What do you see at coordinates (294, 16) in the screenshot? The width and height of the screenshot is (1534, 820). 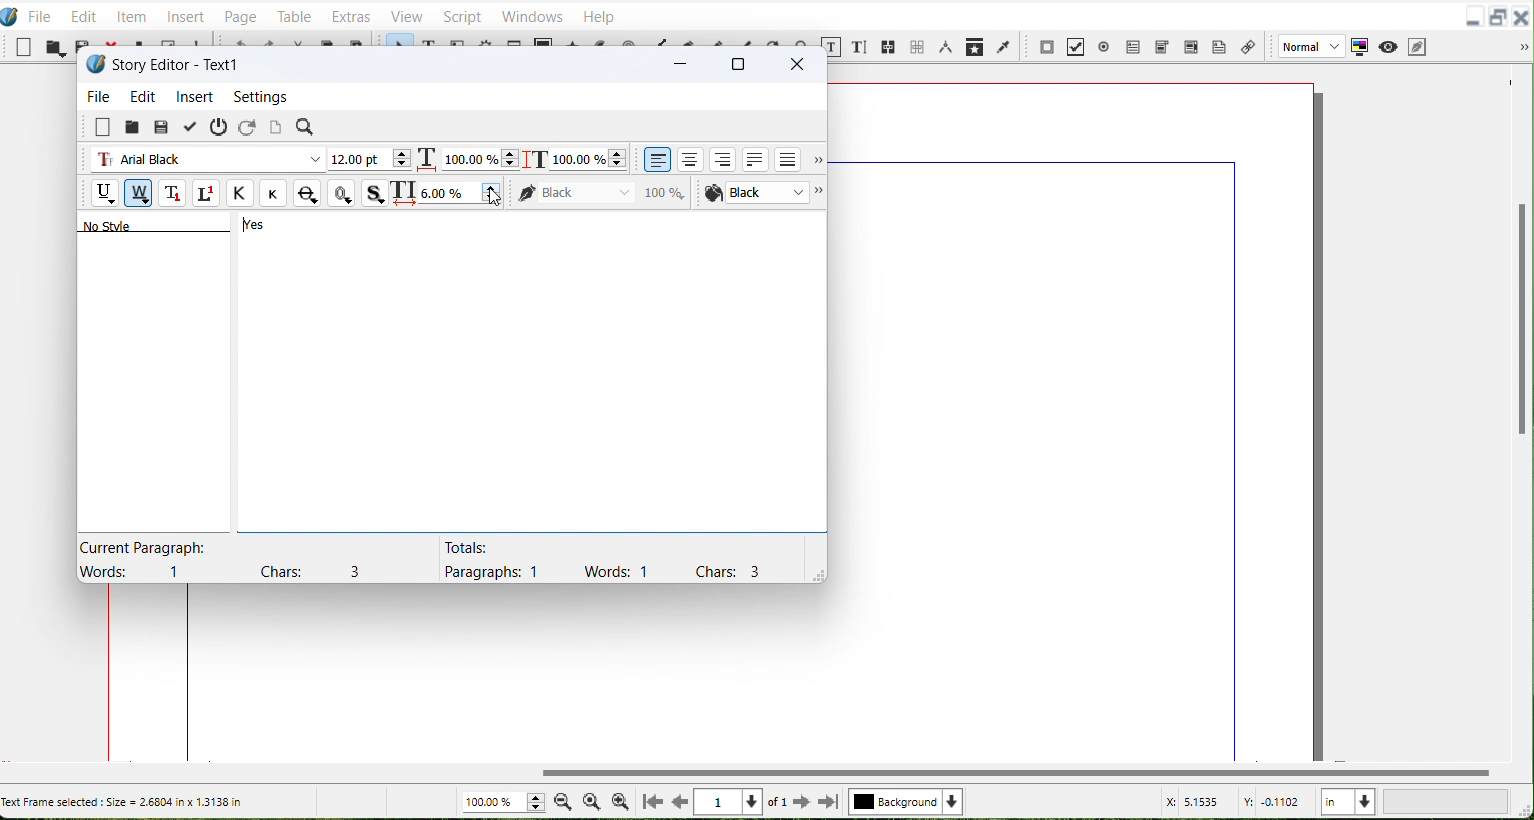 I see `Table` at bounding box center [294, 16].